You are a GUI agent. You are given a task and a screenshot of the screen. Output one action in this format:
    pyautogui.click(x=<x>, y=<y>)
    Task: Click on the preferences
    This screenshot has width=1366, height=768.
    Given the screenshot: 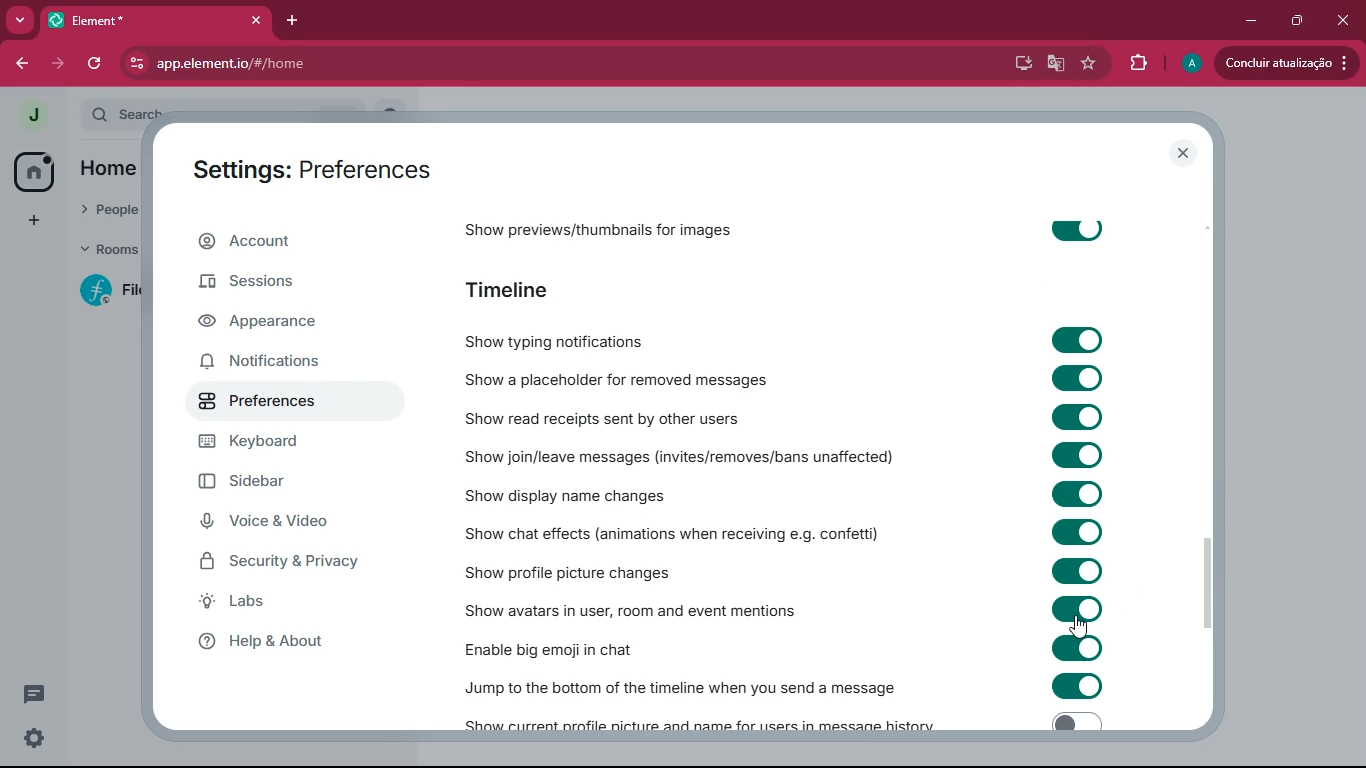 What is the action you would take?
    pyautogui.click(x=262, y=403)
    